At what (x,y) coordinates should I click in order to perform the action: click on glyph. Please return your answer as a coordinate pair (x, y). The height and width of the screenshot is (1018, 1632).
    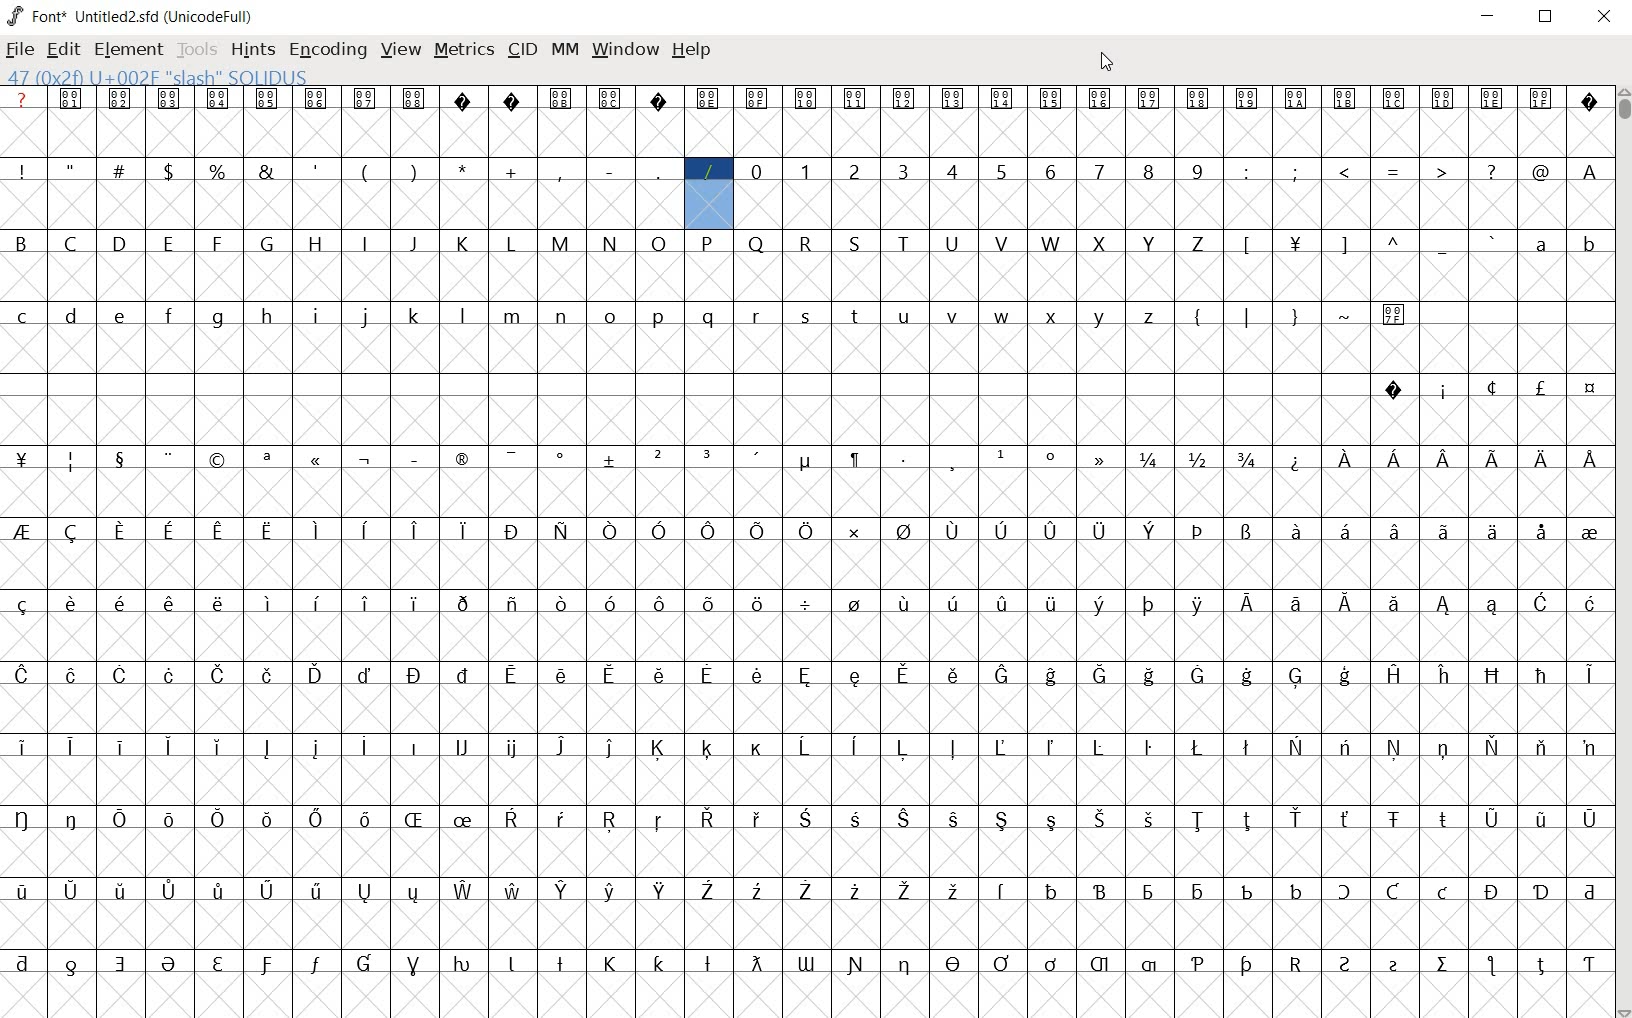
    Looking at the image, I should click on (1589, 534).